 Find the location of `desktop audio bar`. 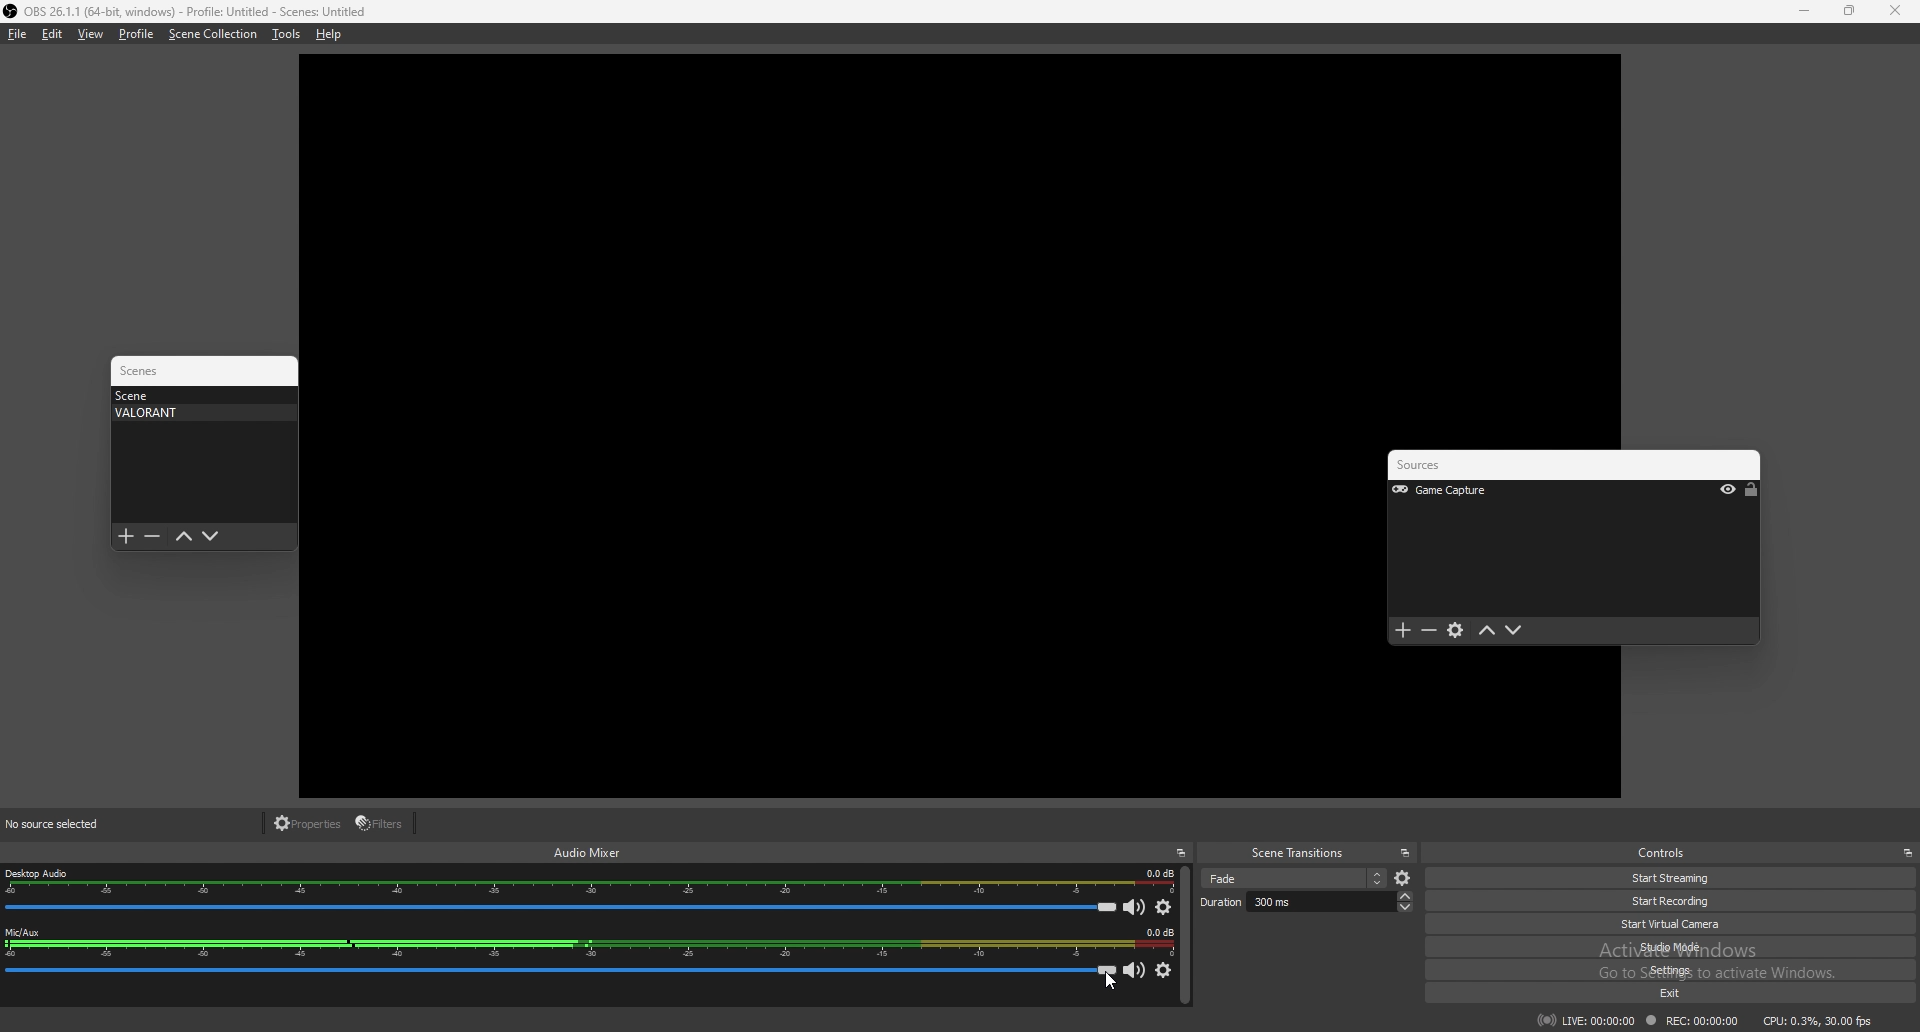

desktop audio bar is located at coordinates (560, 907).